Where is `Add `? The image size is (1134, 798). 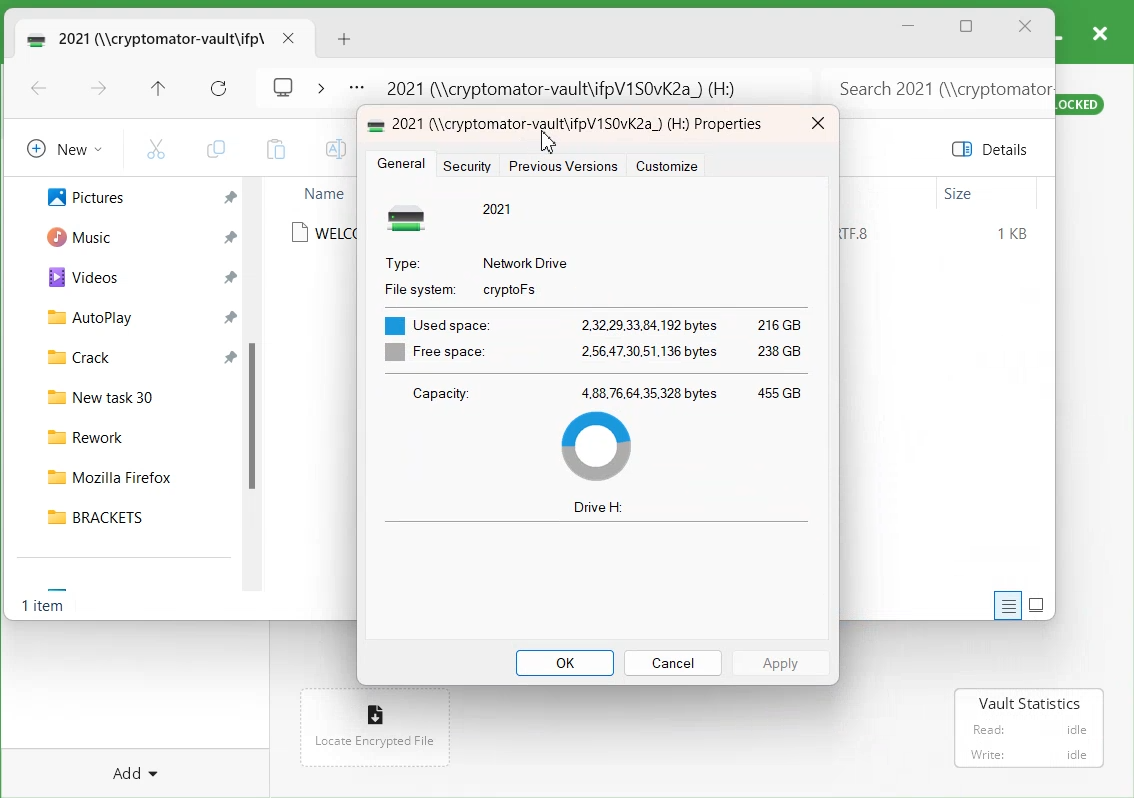 Add  is located at coordinates (137, 770).